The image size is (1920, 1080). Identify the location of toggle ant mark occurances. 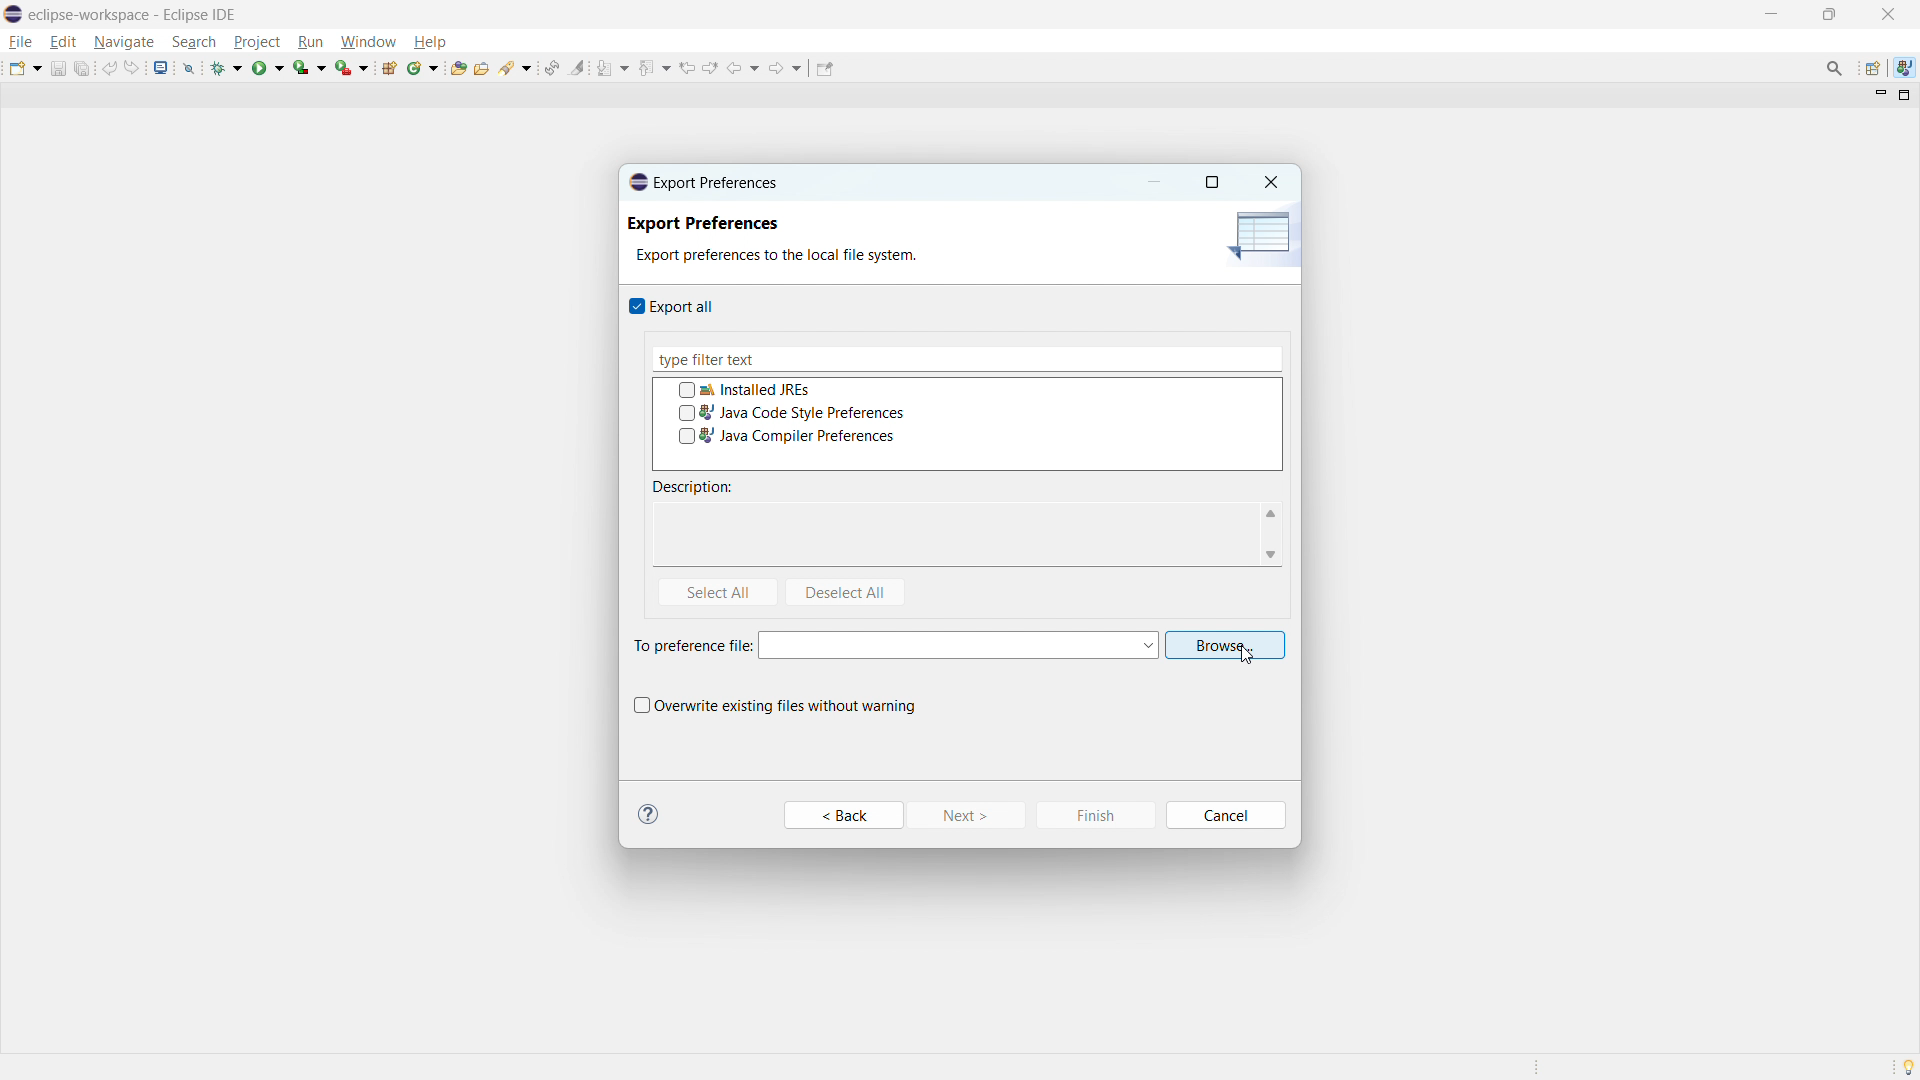
(578, 67).